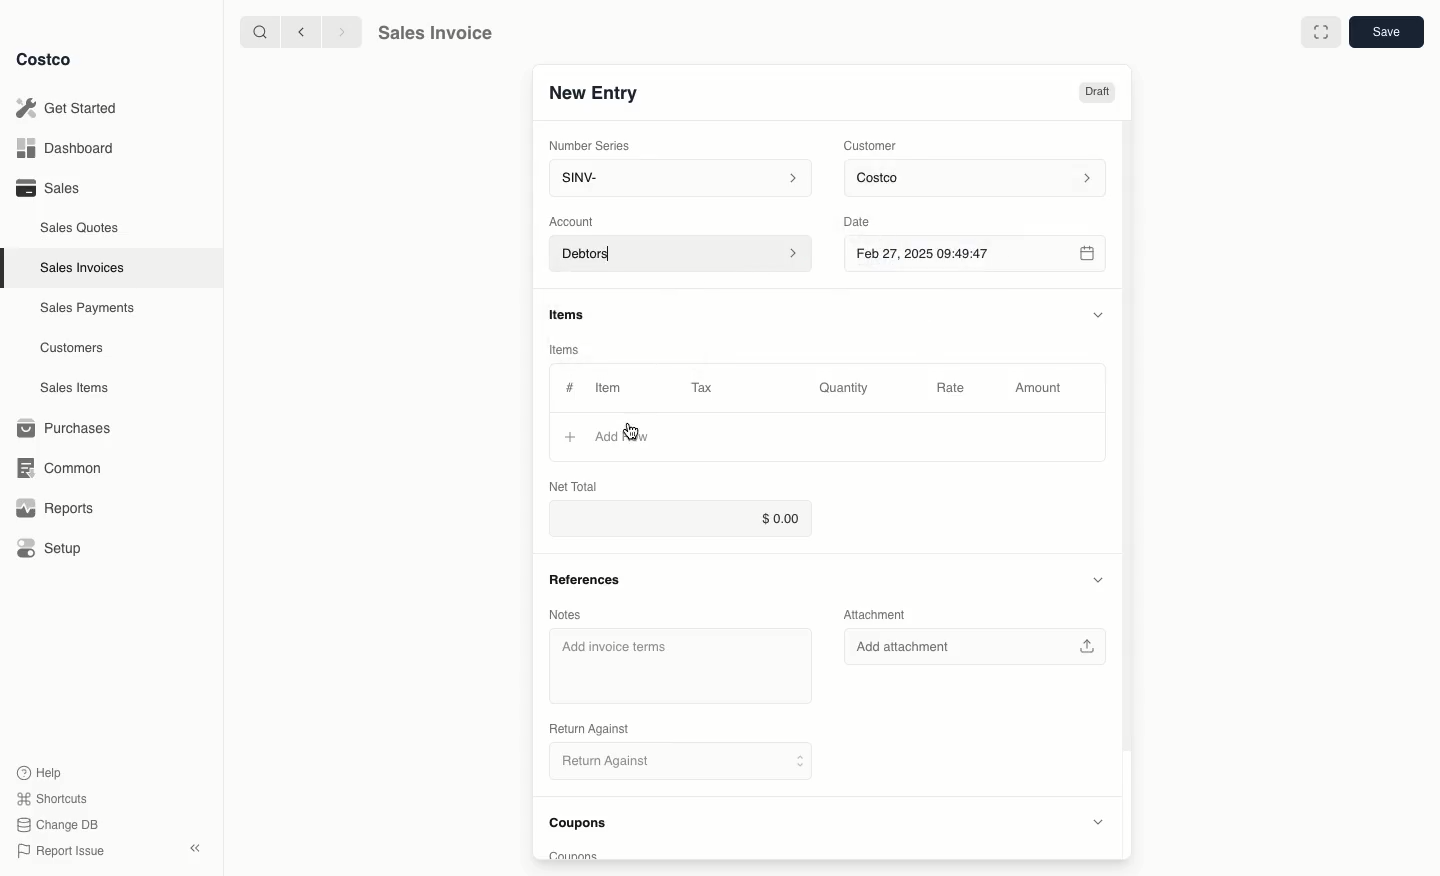 The width and height of the screenshot is (1440, 876). Describe the element at coordinates (978, 179) in the screenshot. I see `Costco` at that location.